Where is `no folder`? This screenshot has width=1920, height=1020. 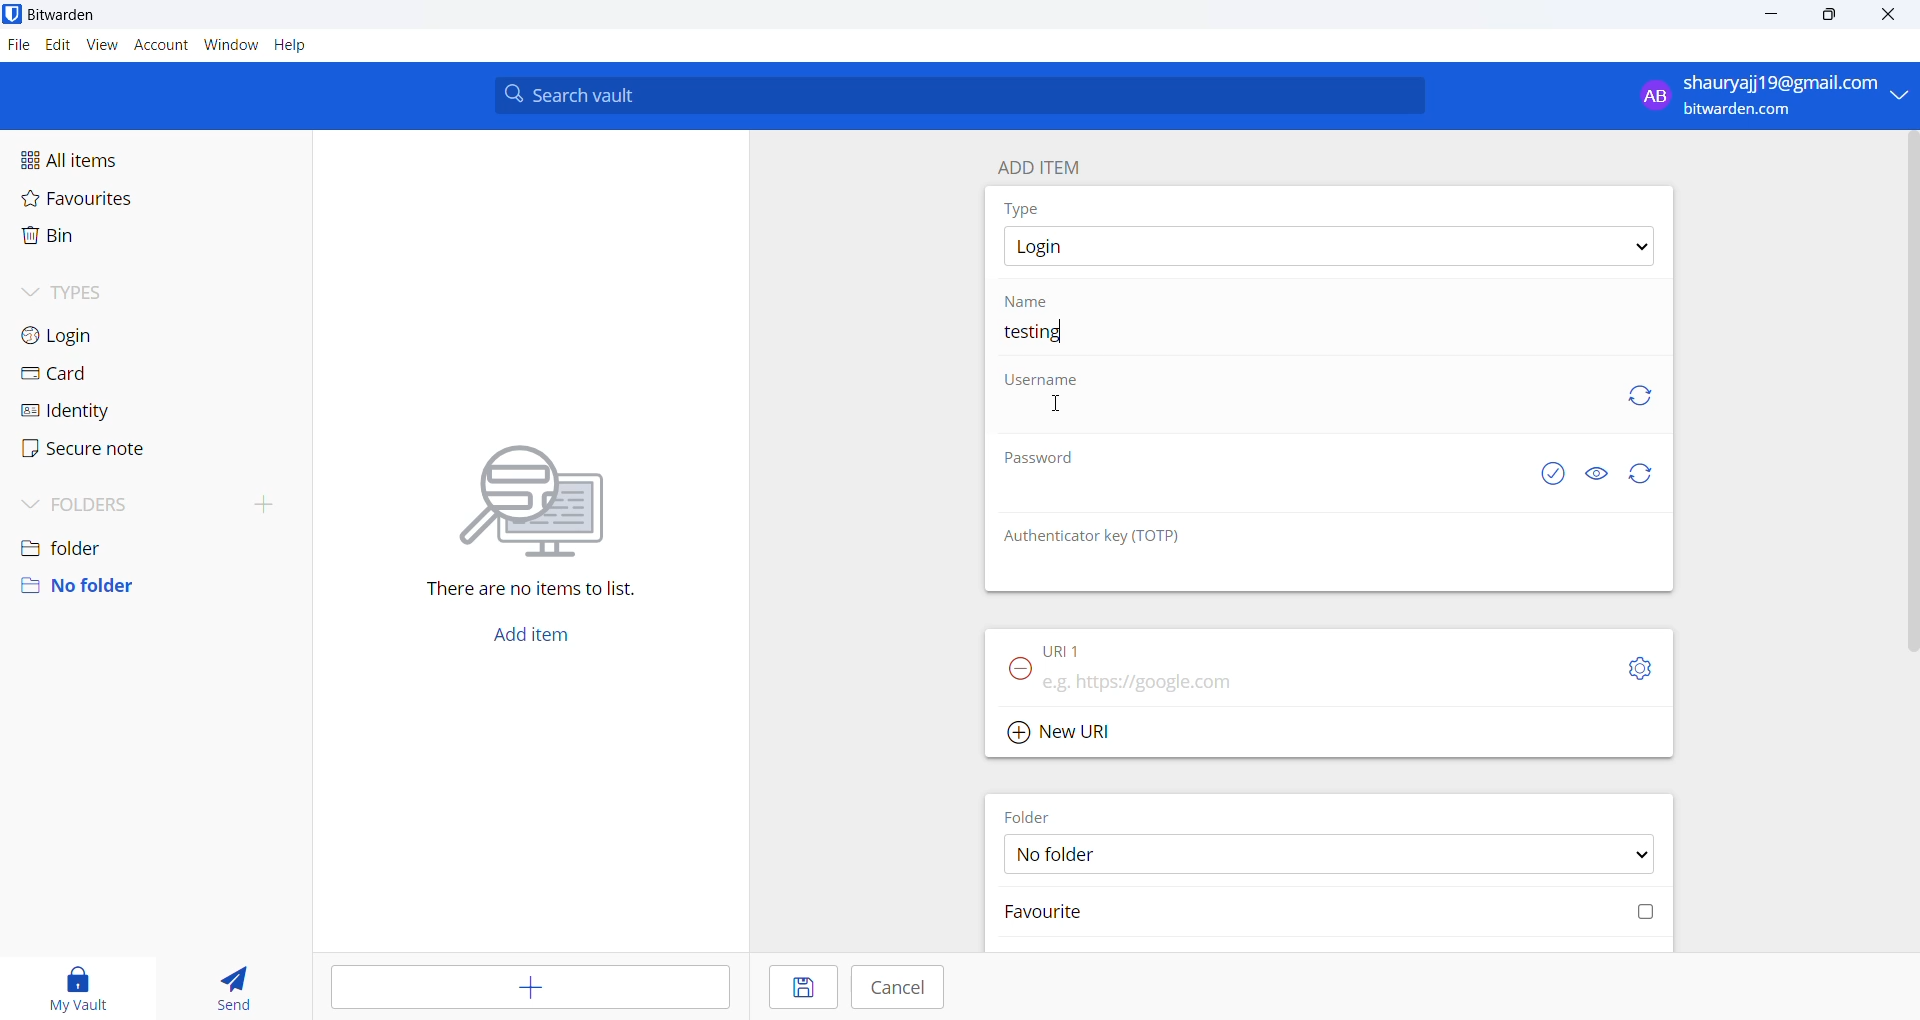
no folder is located at coordinates (148, 586).